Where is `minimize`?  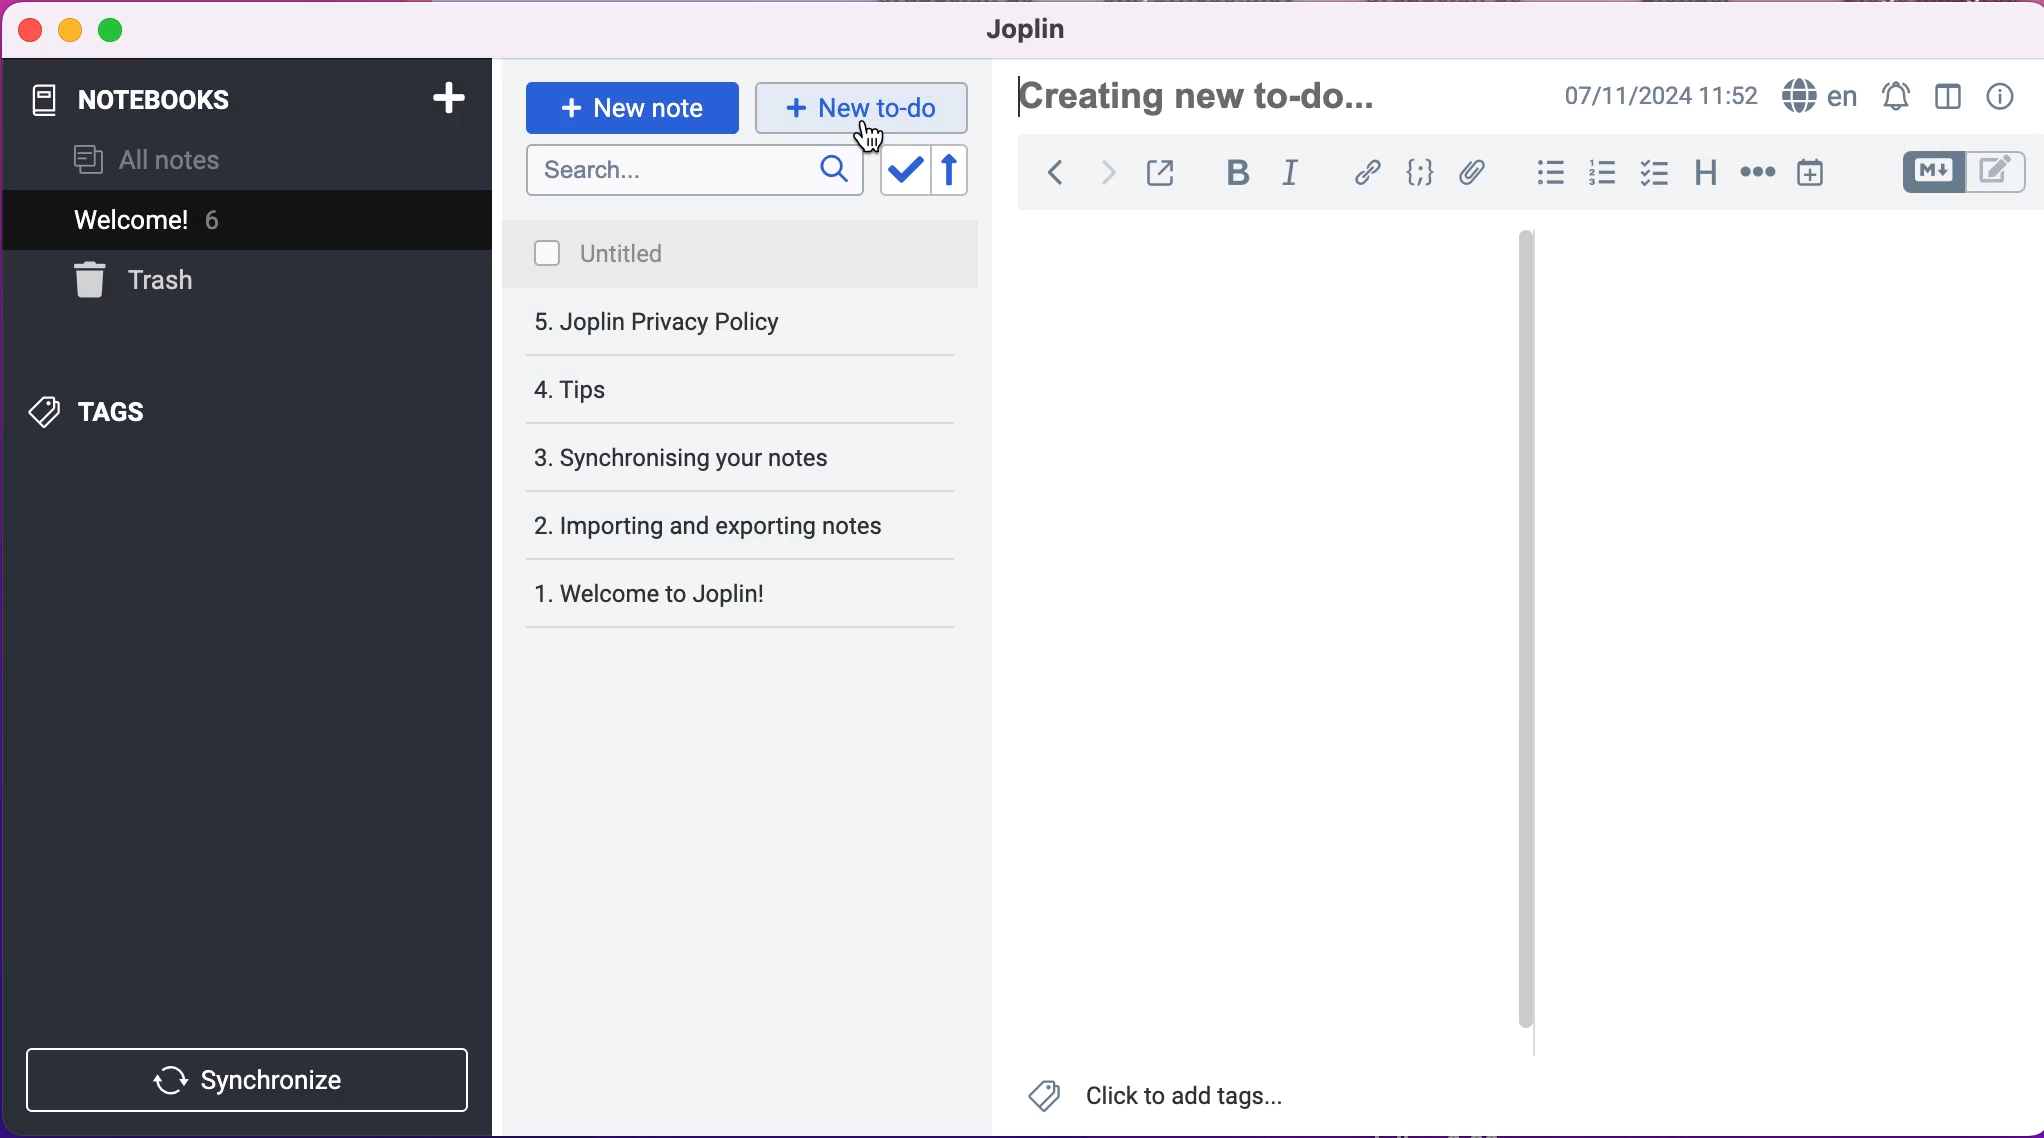 minimize is located at coordinates (69, 31).